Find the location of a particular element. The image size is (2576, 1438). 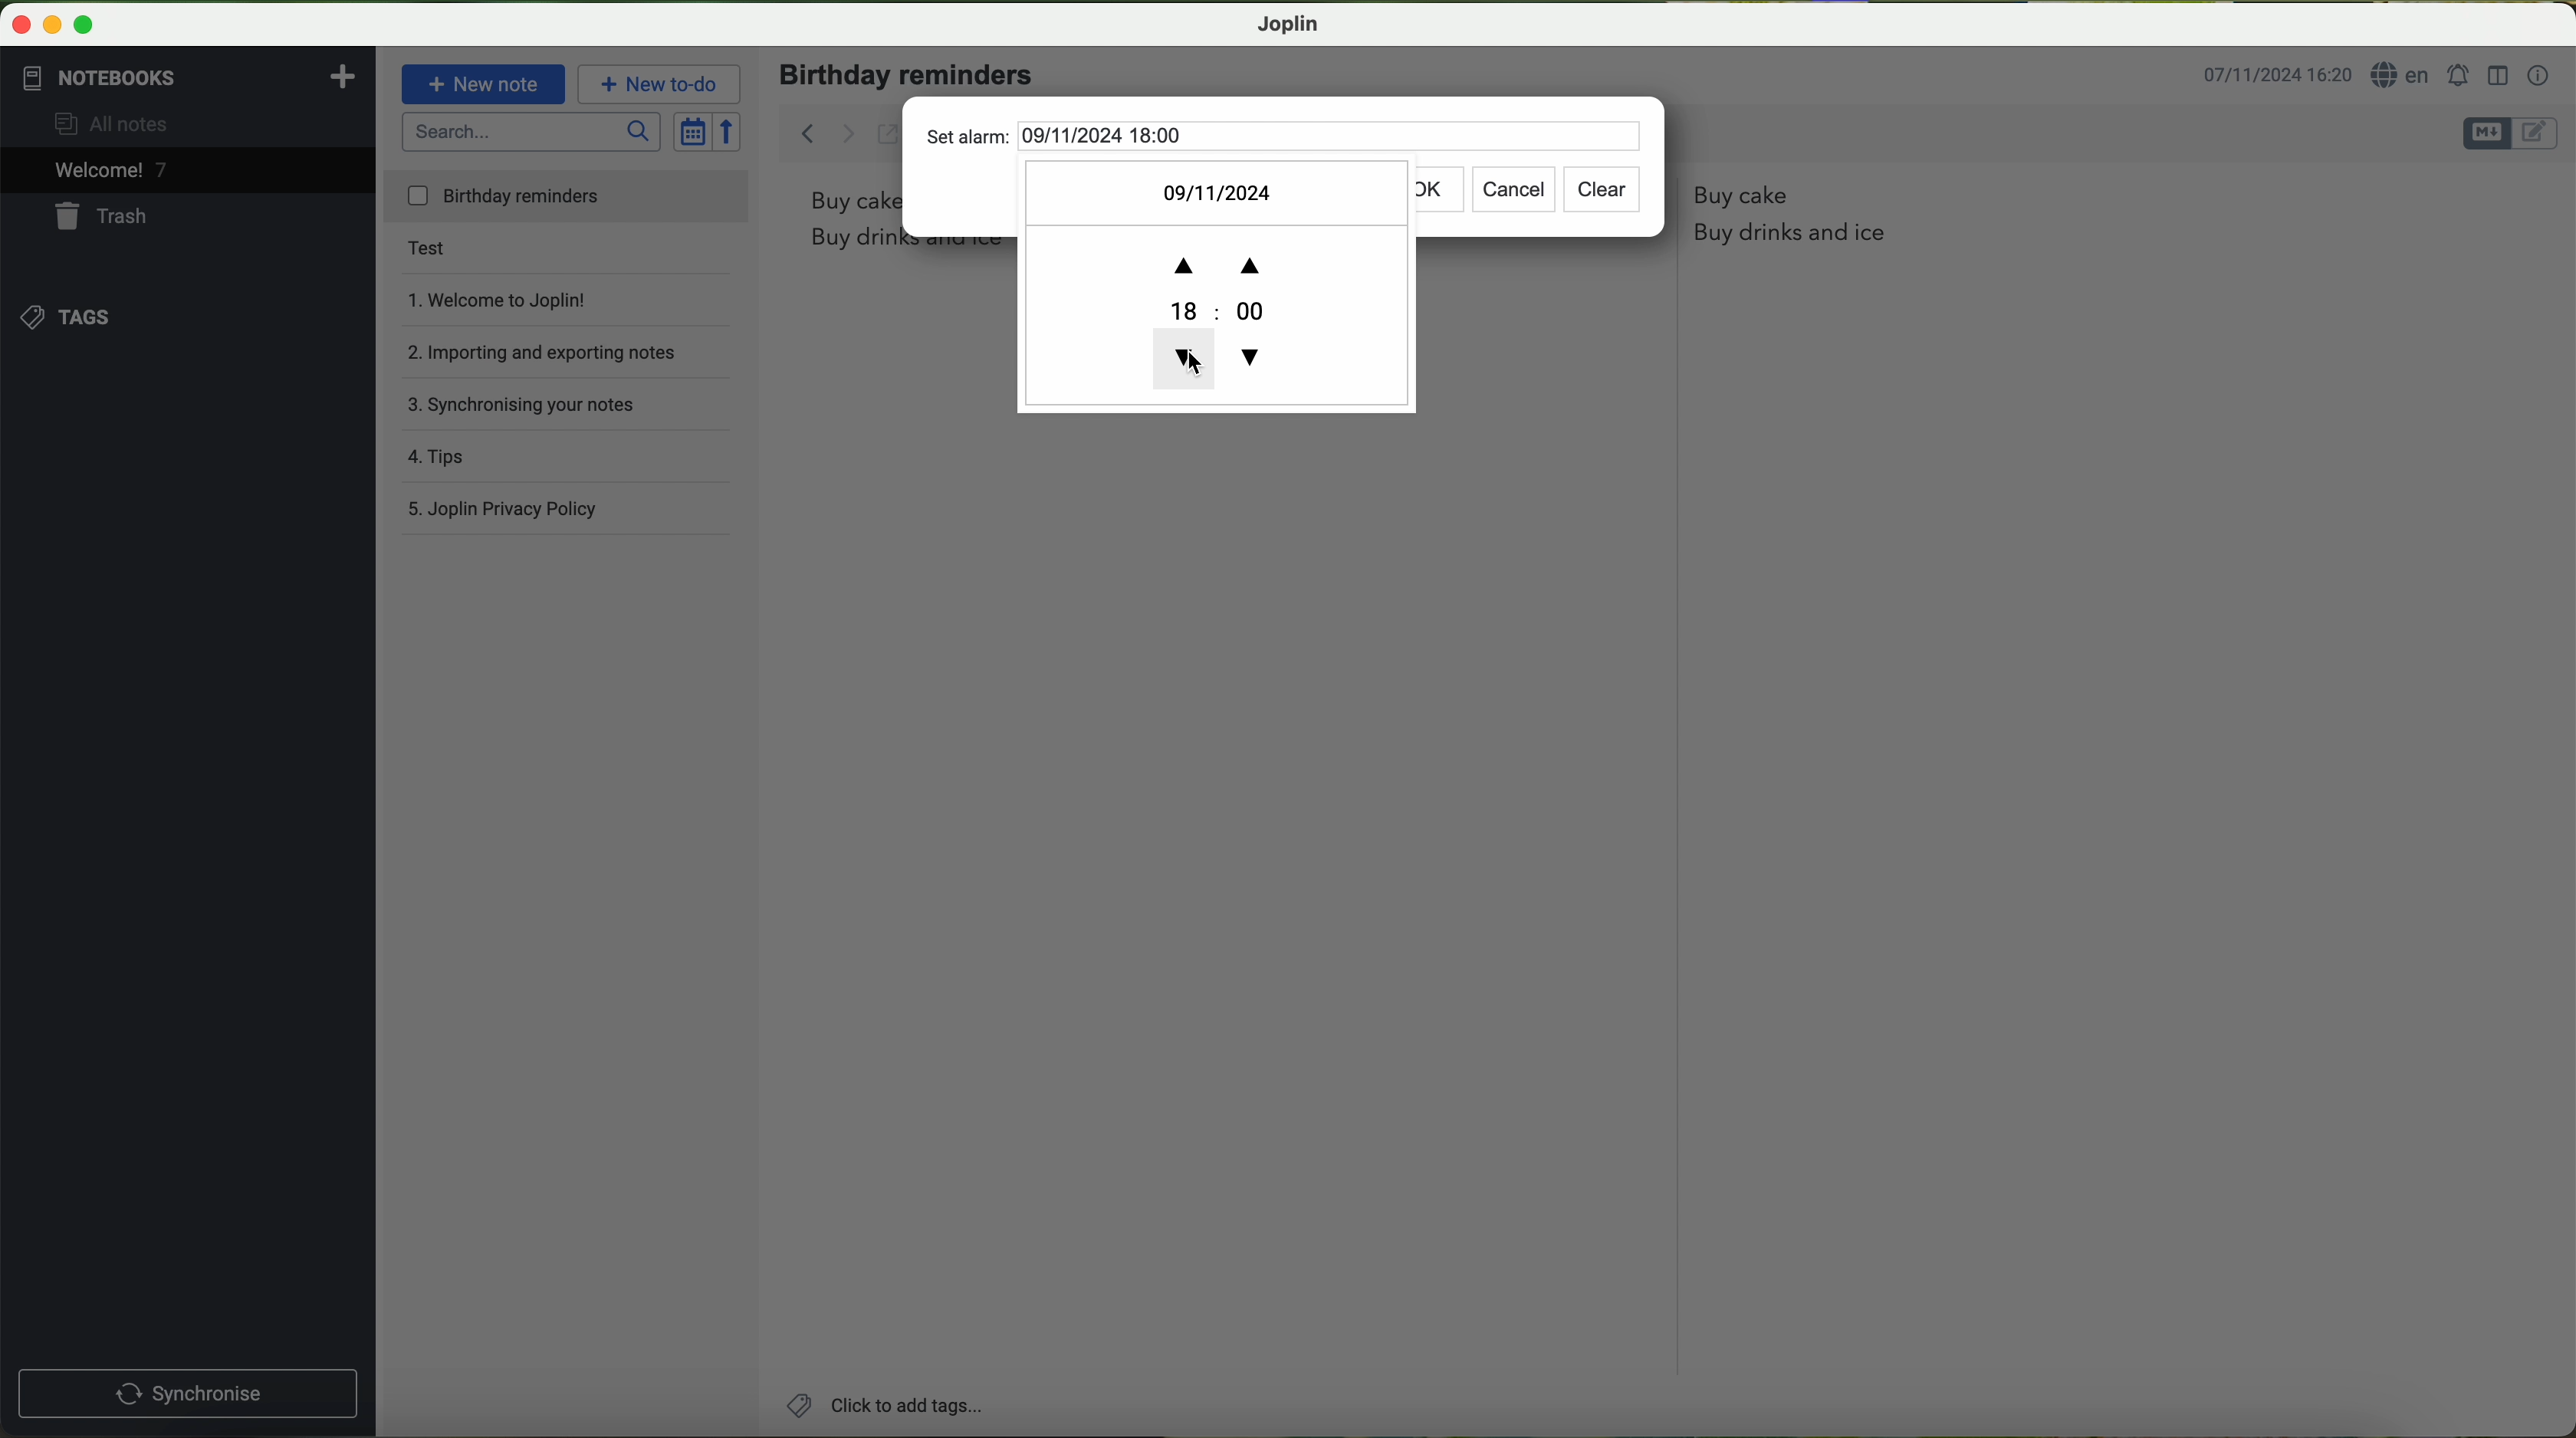

decrease is located at coordinates (1226, 353).